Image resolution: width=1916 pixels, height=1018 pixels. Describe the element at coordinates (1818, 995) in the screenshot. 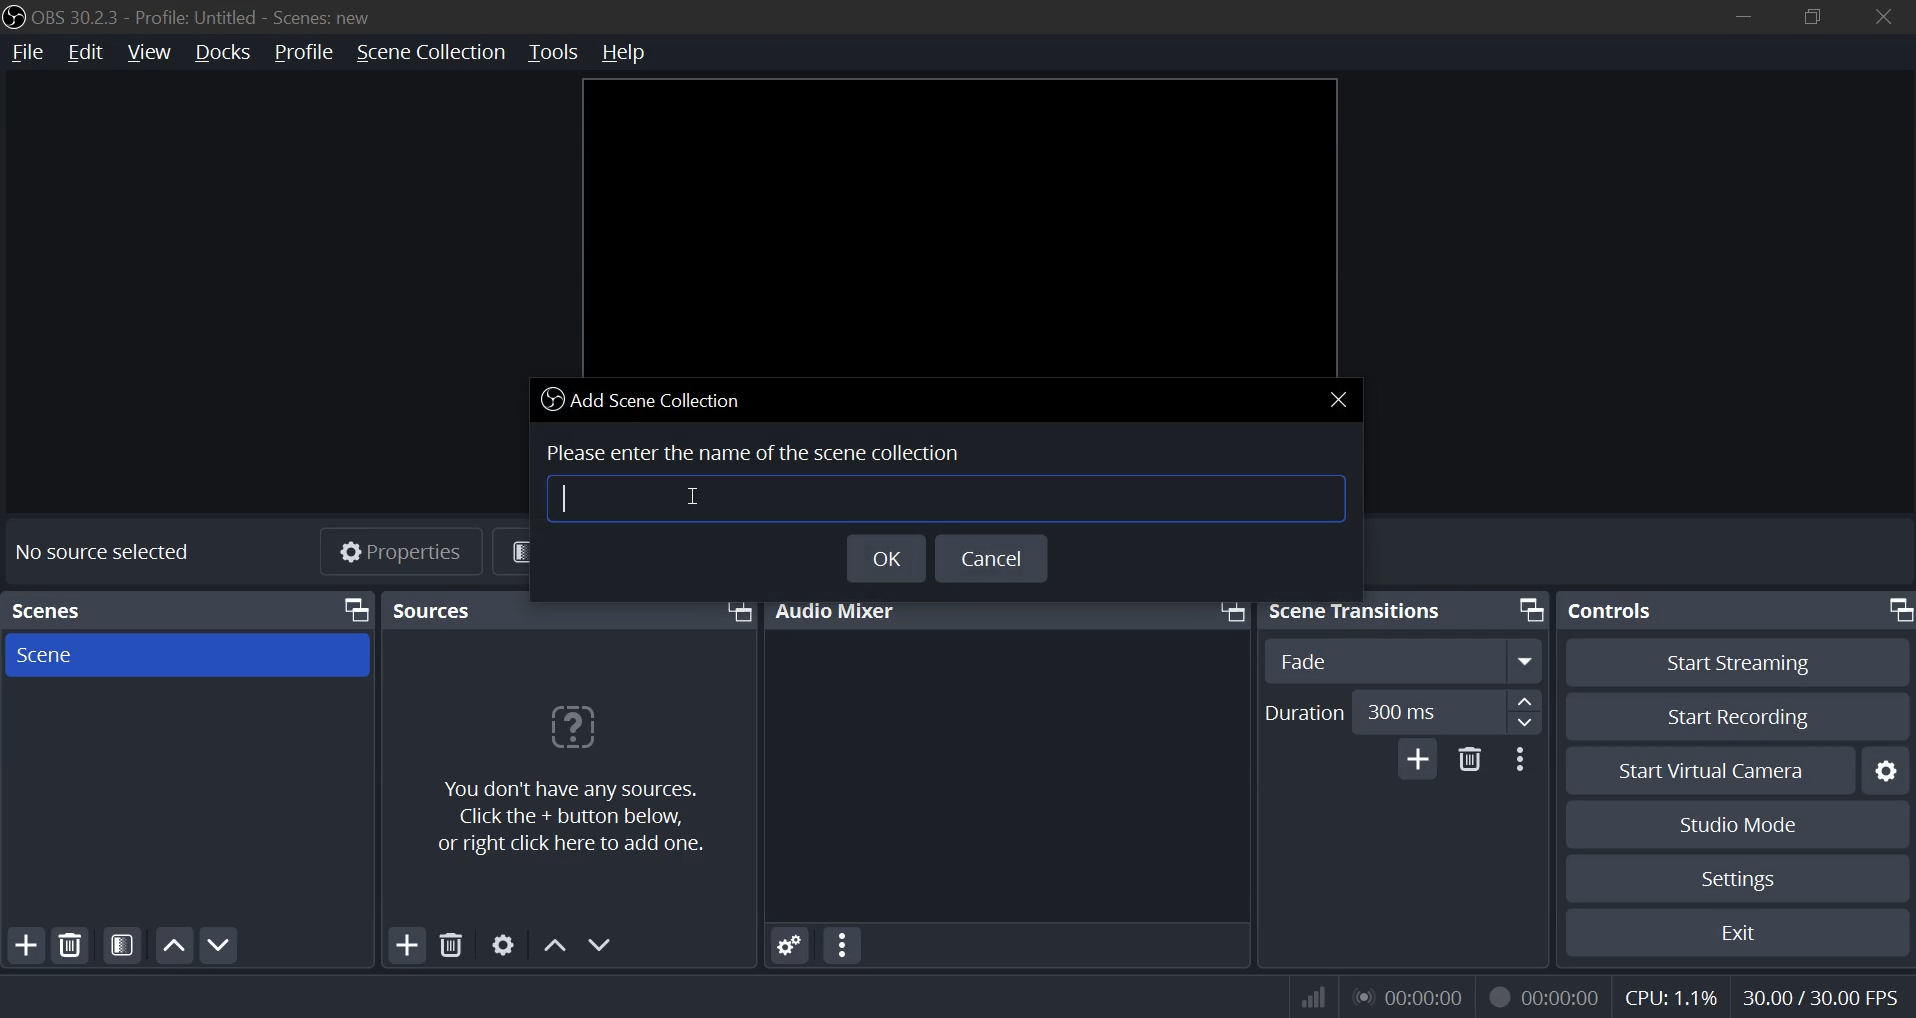

I see `fps indicator` at that location.